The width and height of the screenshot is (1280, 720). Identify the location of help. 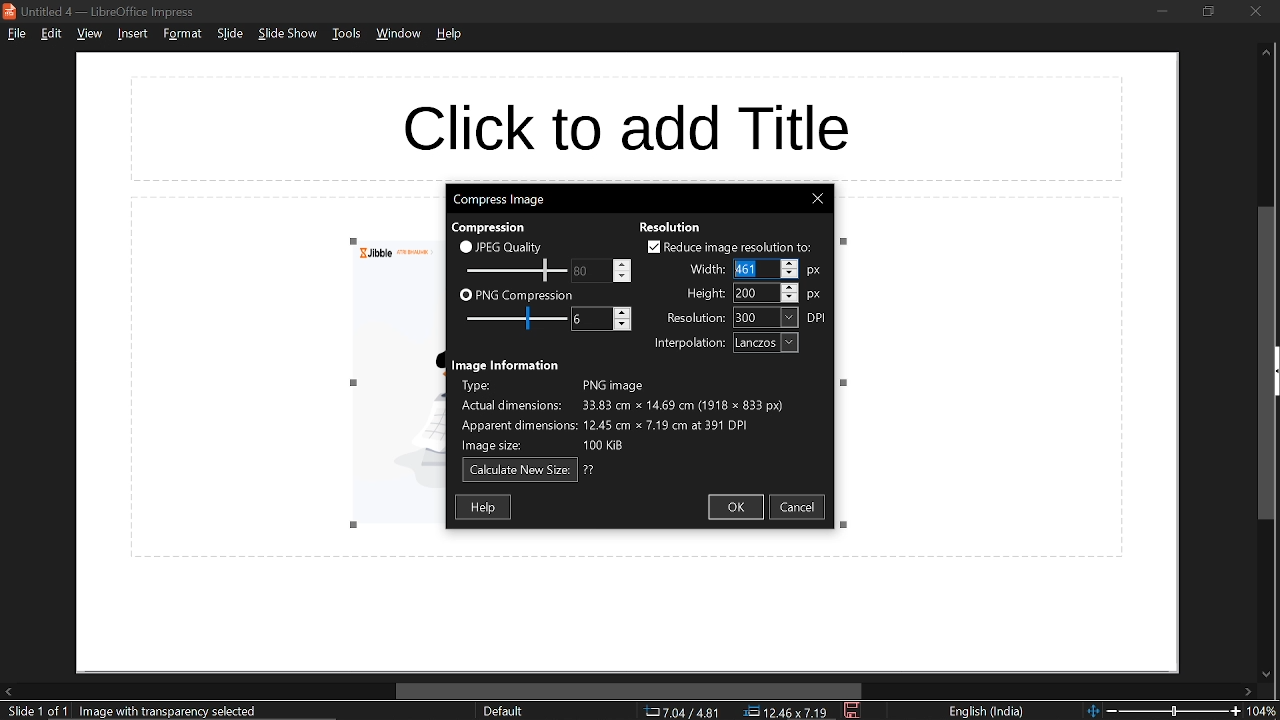
(450, 38).